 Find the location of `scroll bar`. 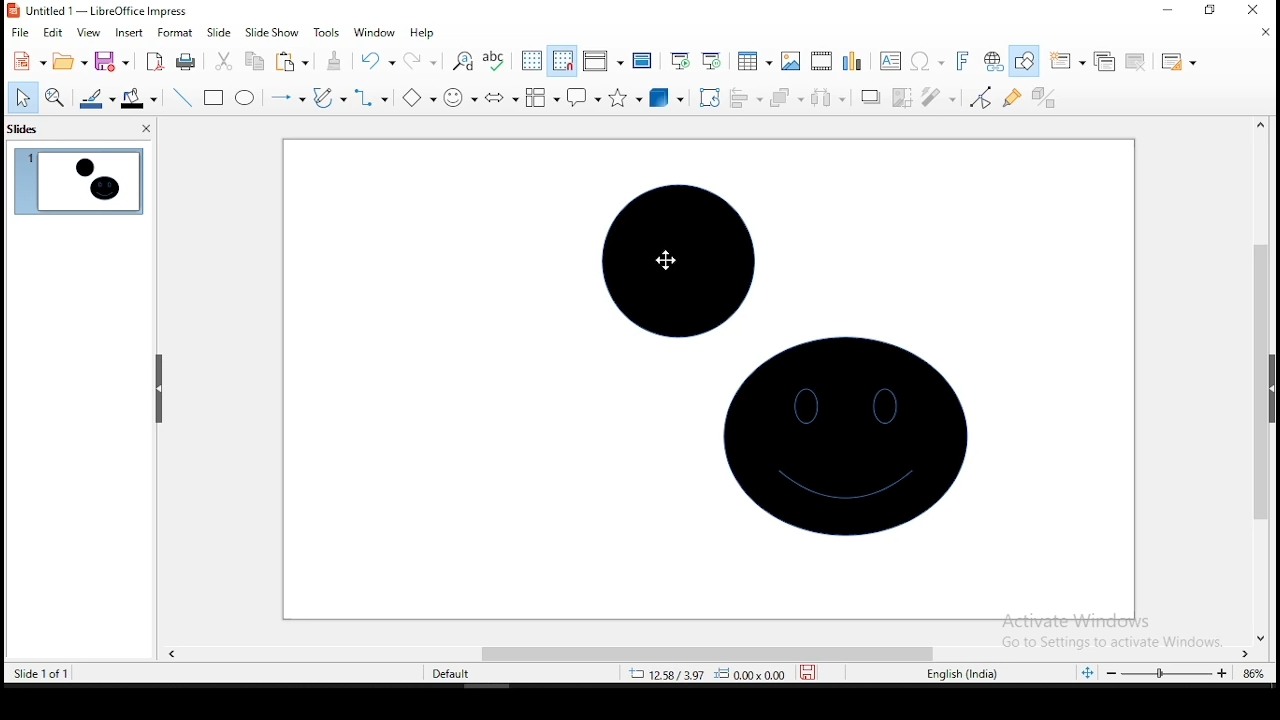

scroll bar is located at coordinates (703, 651).